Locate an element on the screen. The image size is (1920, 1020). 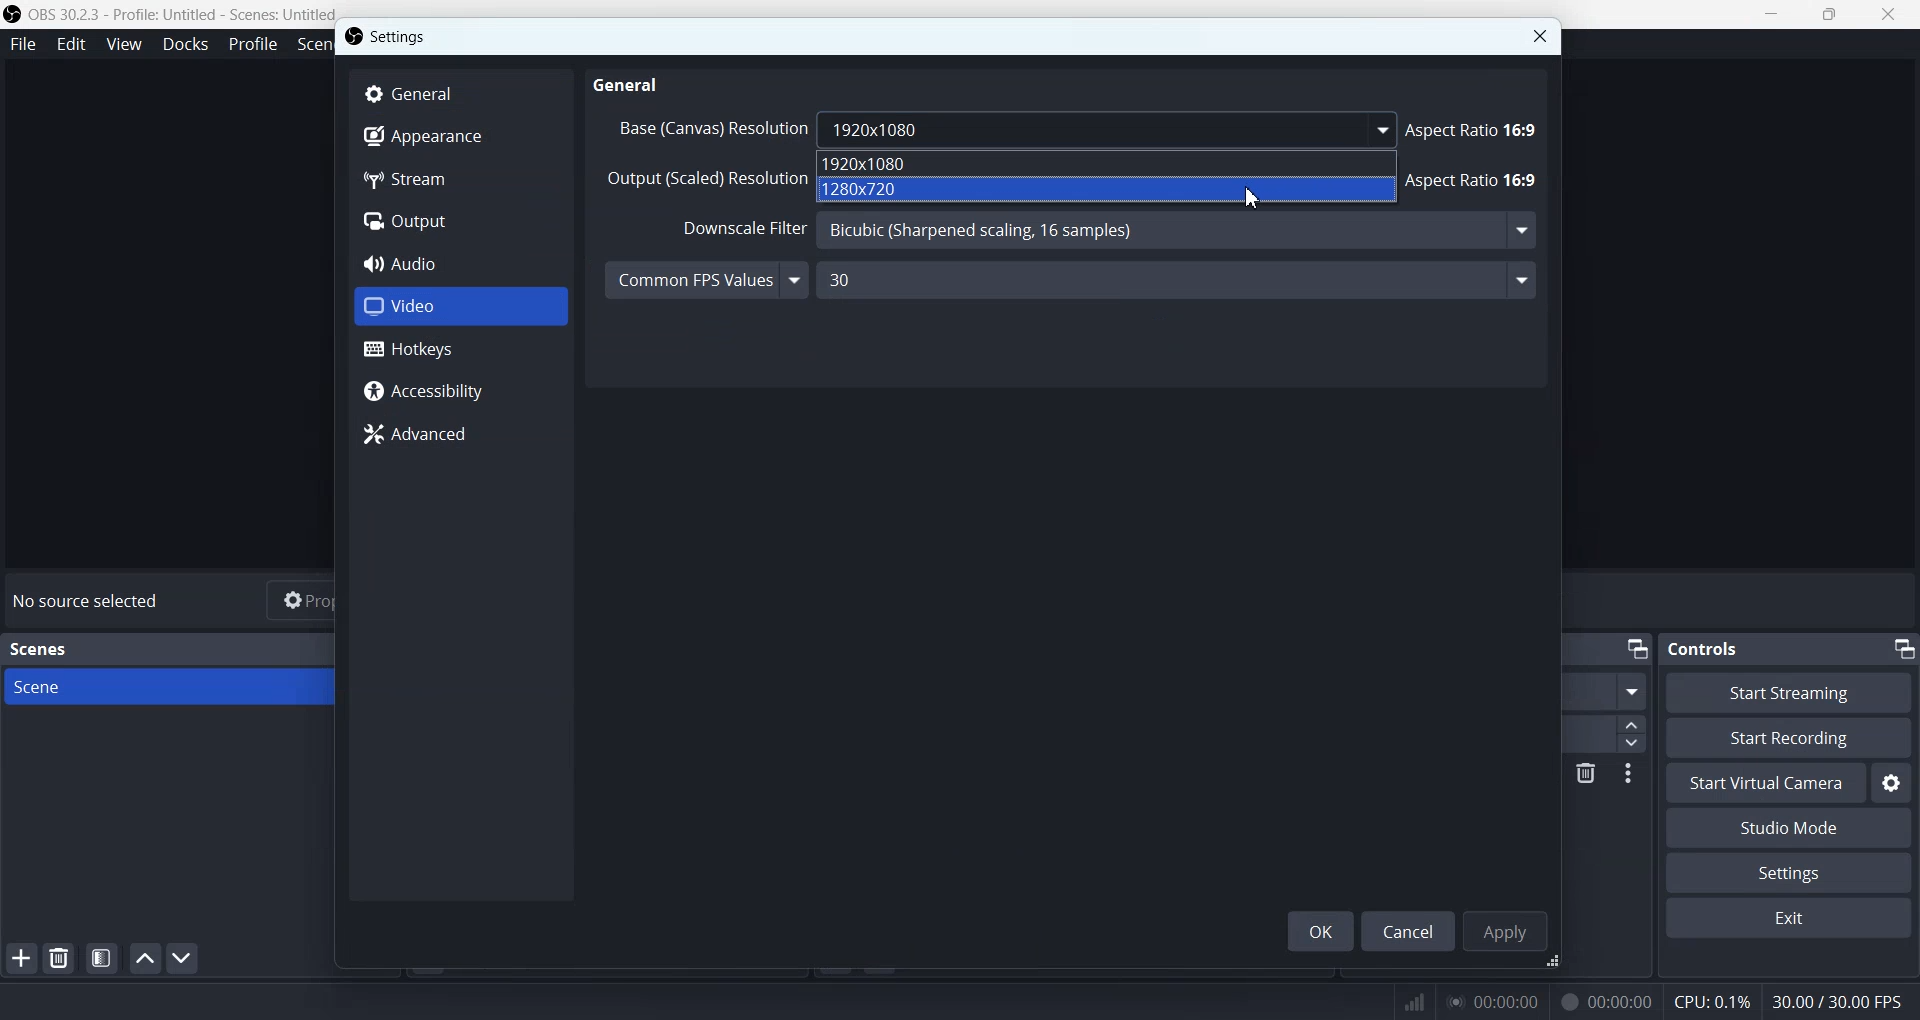
Profile is located at coordinates (250, 46).